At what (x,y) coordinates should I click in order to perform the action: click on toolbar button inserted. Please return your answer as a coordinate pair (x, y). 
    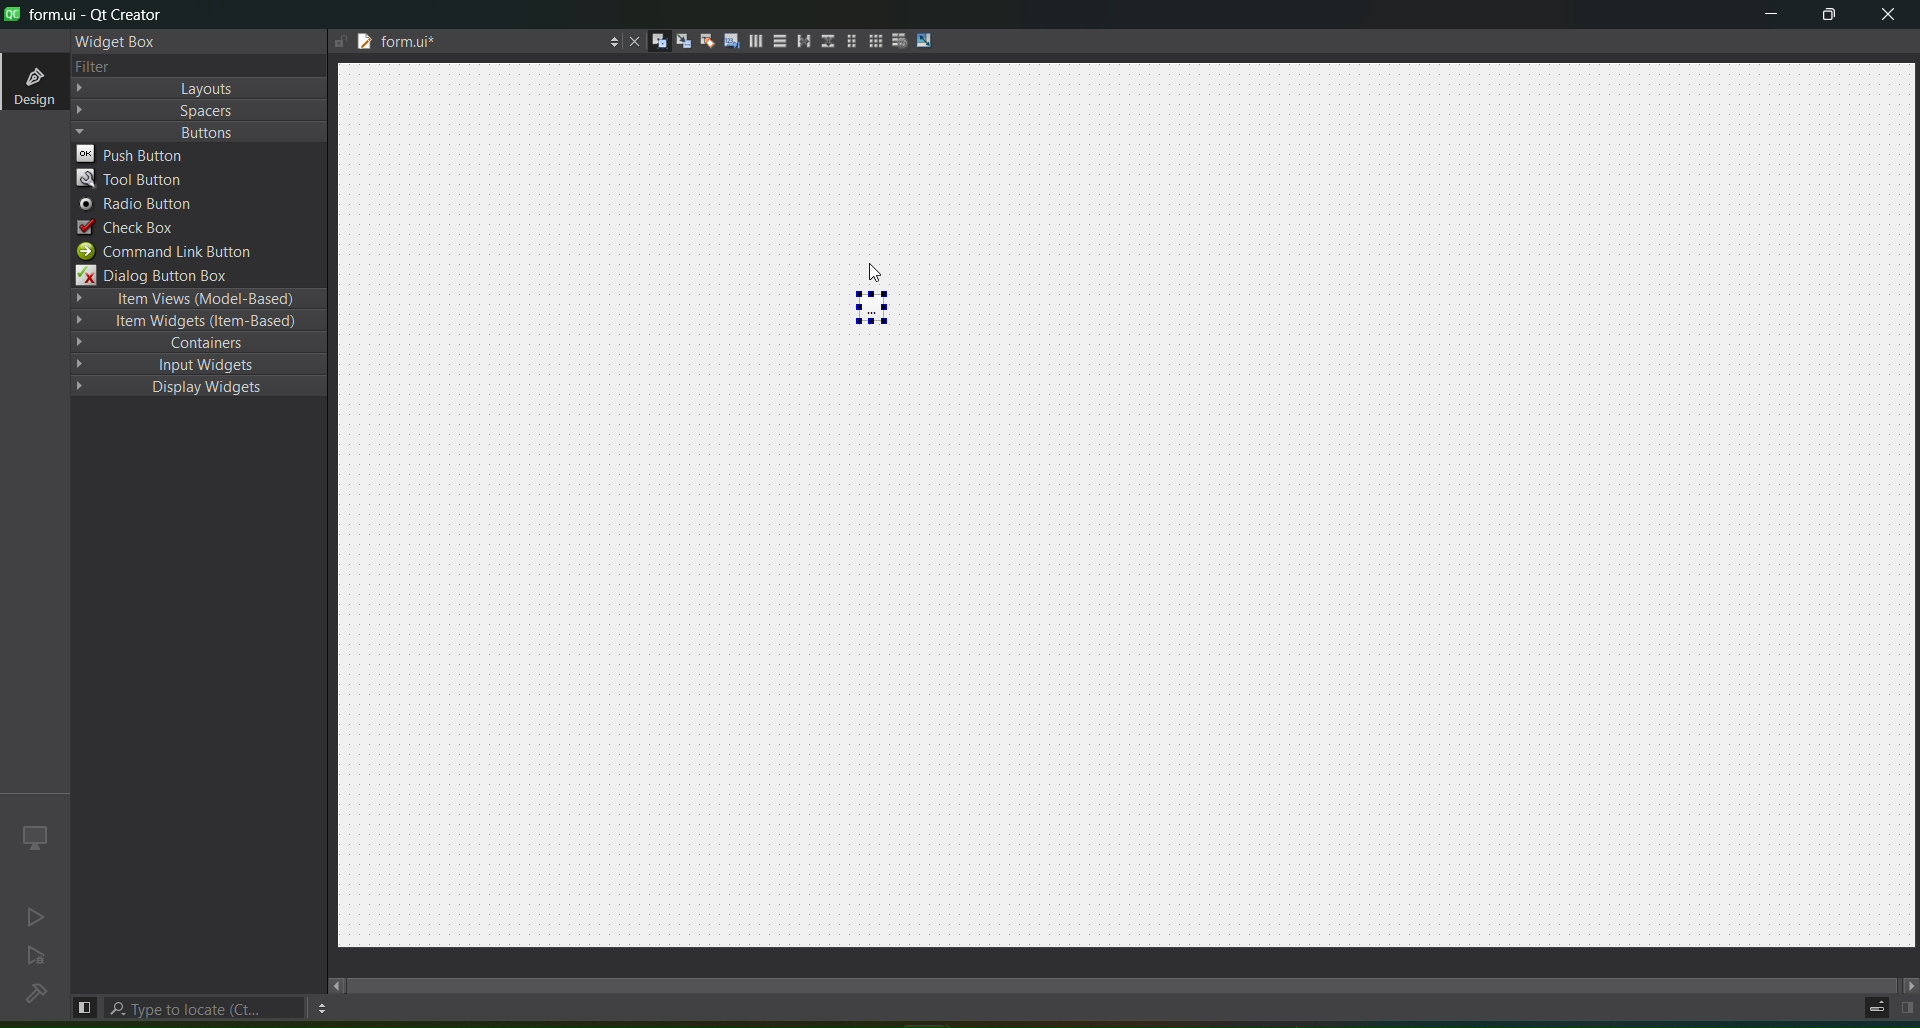
    Looking at the image, I should click on (875, 311).